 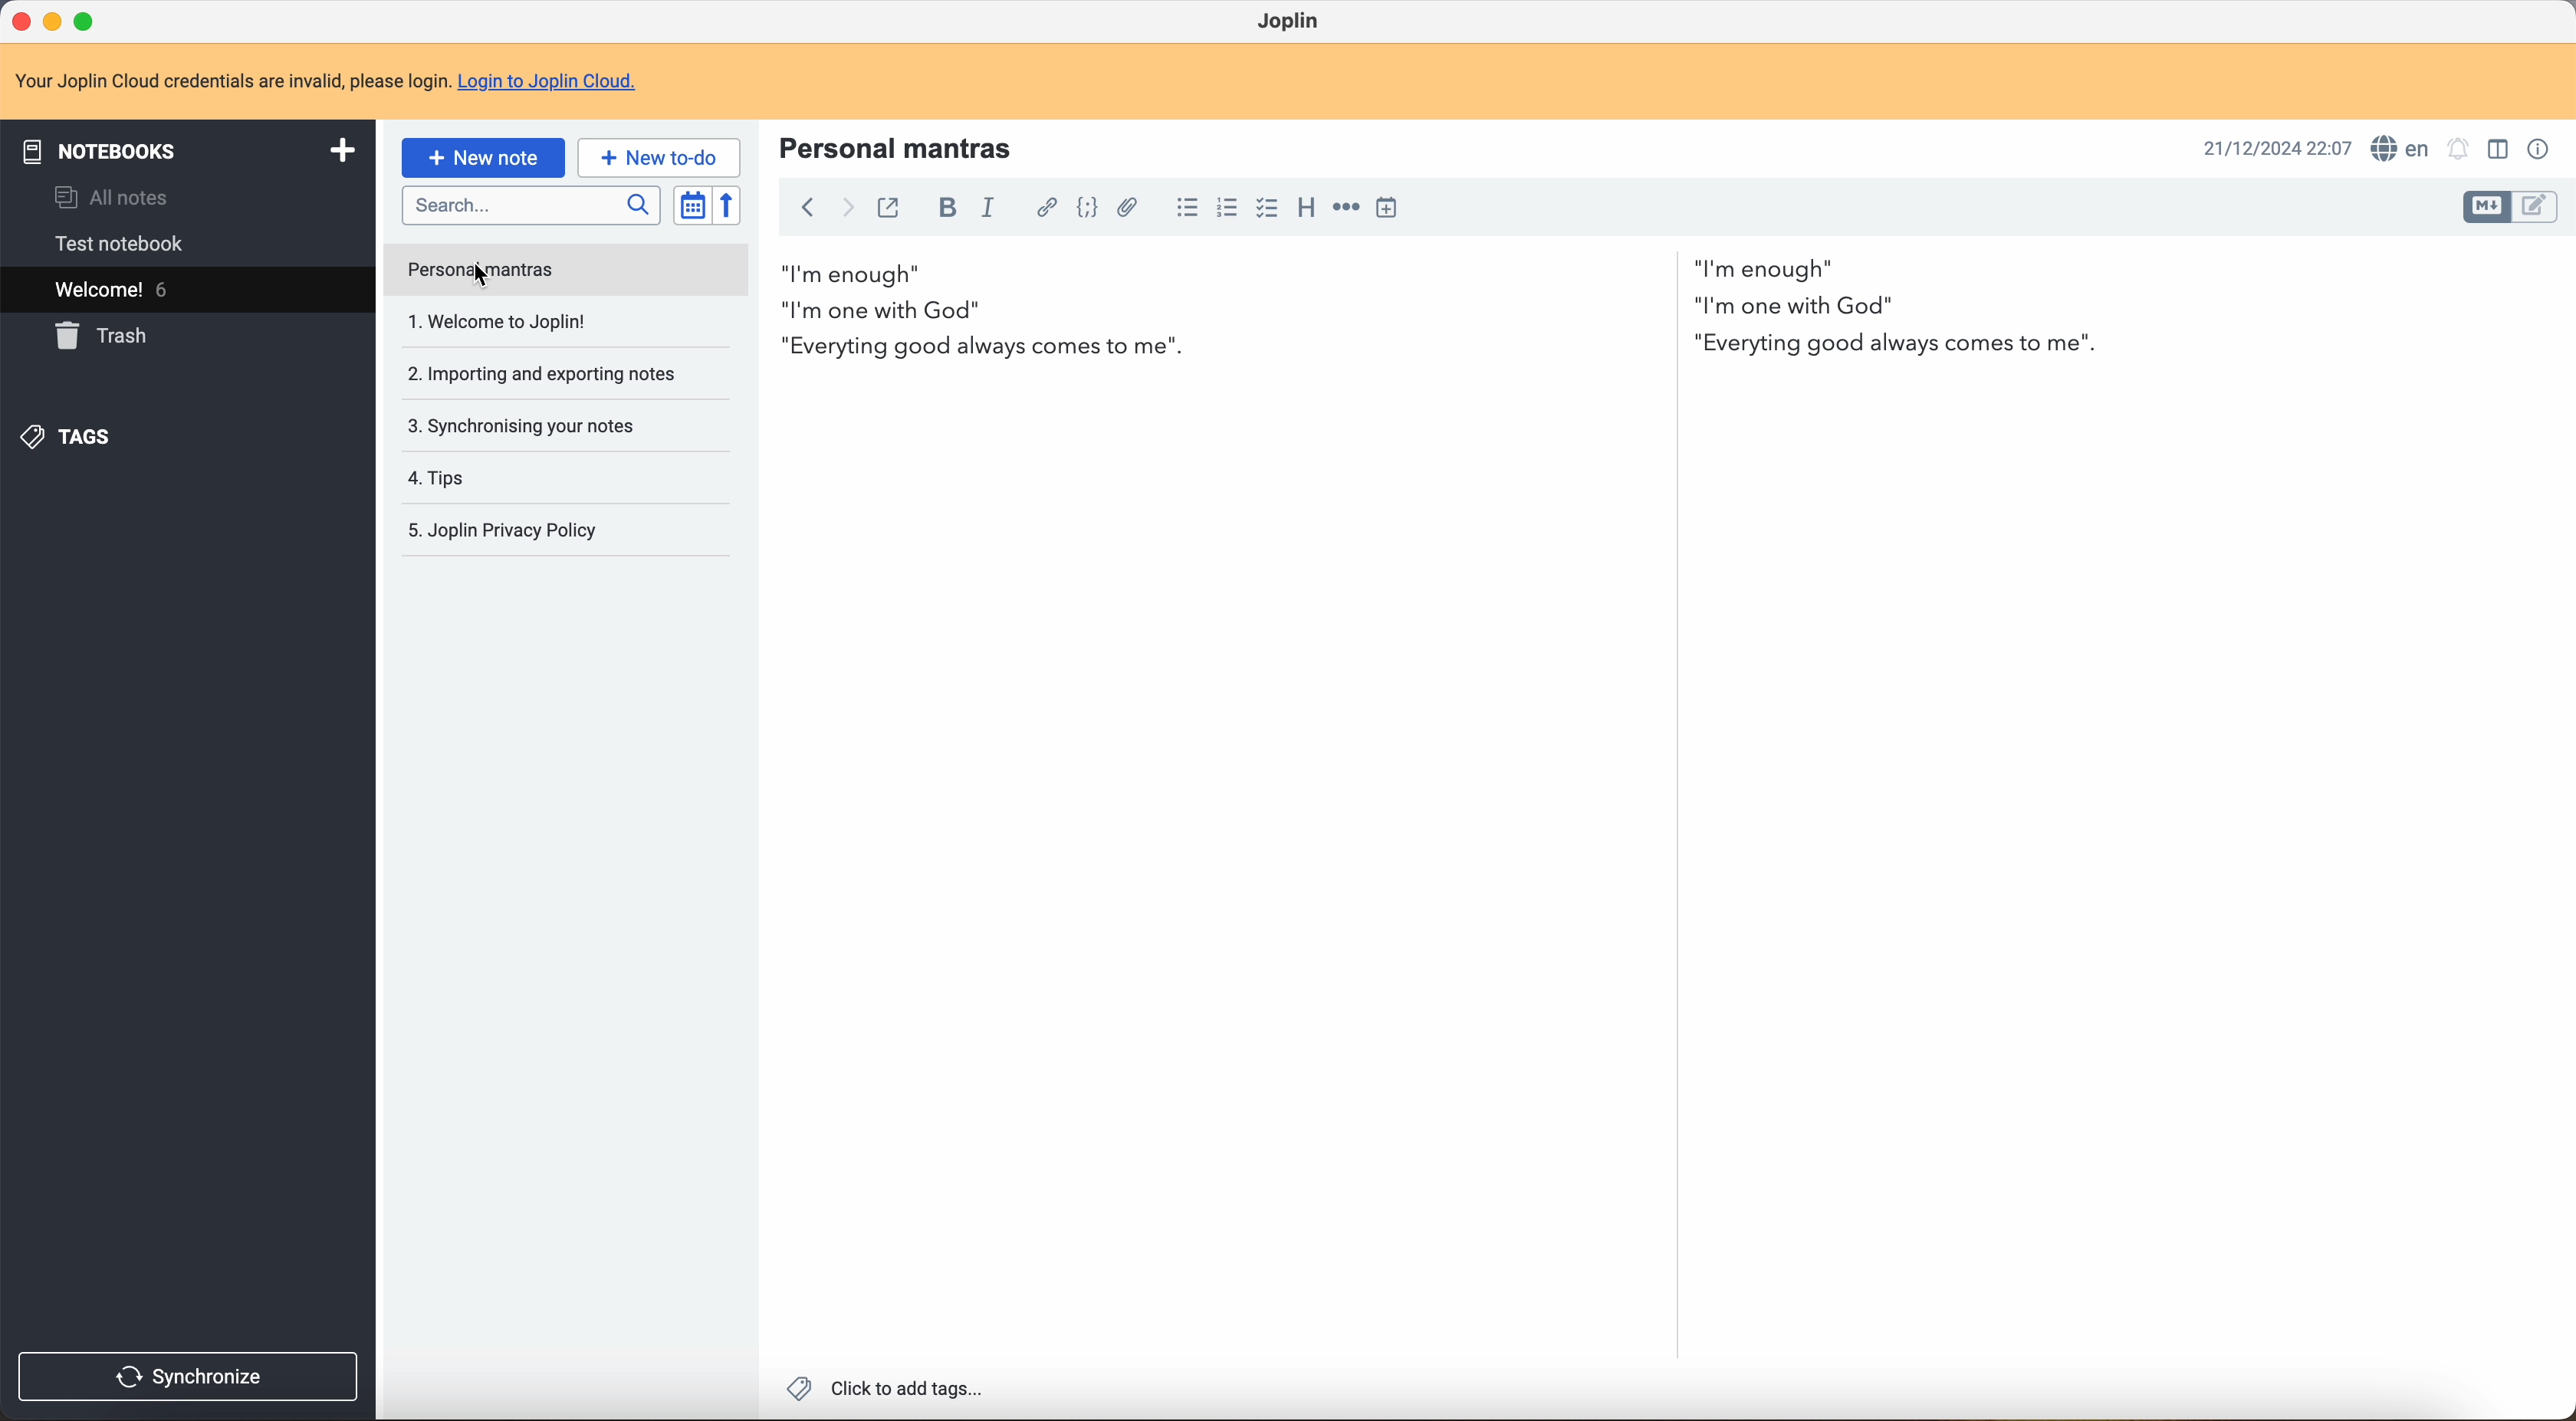 I want to click on set alarm, so click(x=2455, y=149).